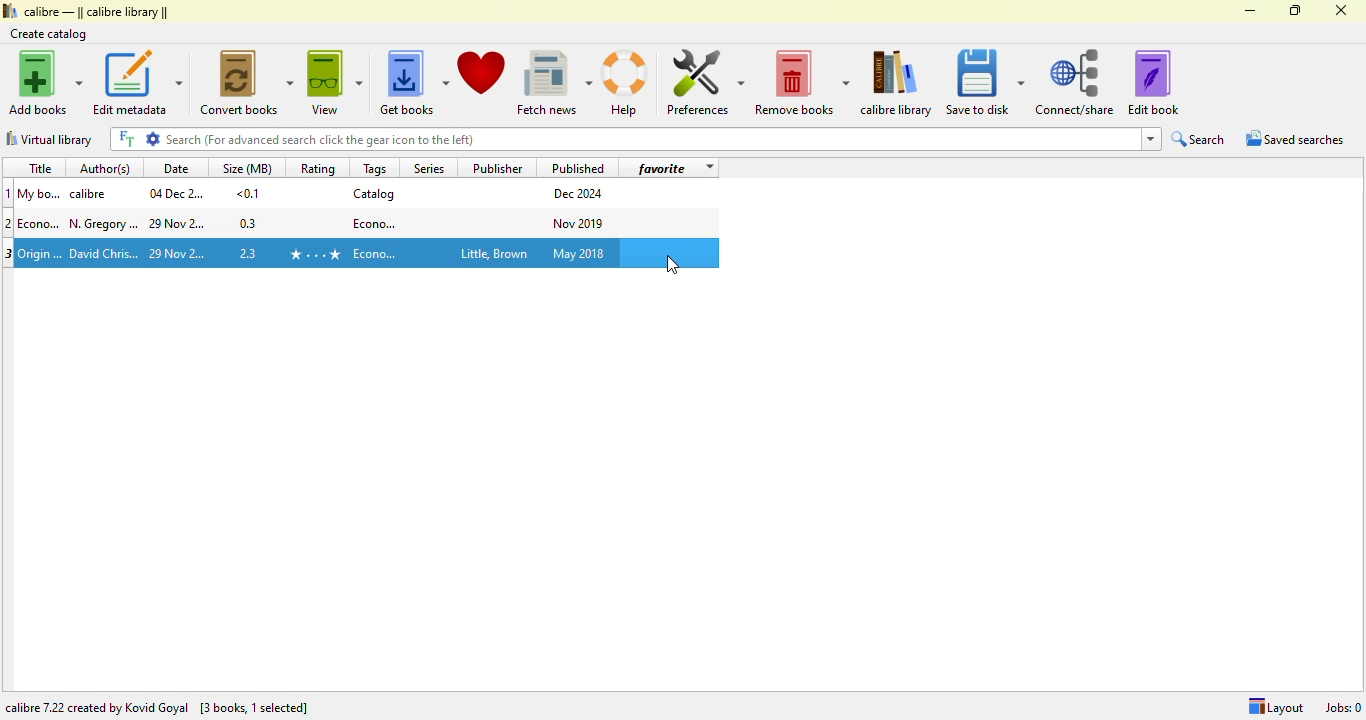 This screenshot has width=1366, height=720. Describe the element at coordinates (125, 139) in the screenshot. I see `FT` at that location.